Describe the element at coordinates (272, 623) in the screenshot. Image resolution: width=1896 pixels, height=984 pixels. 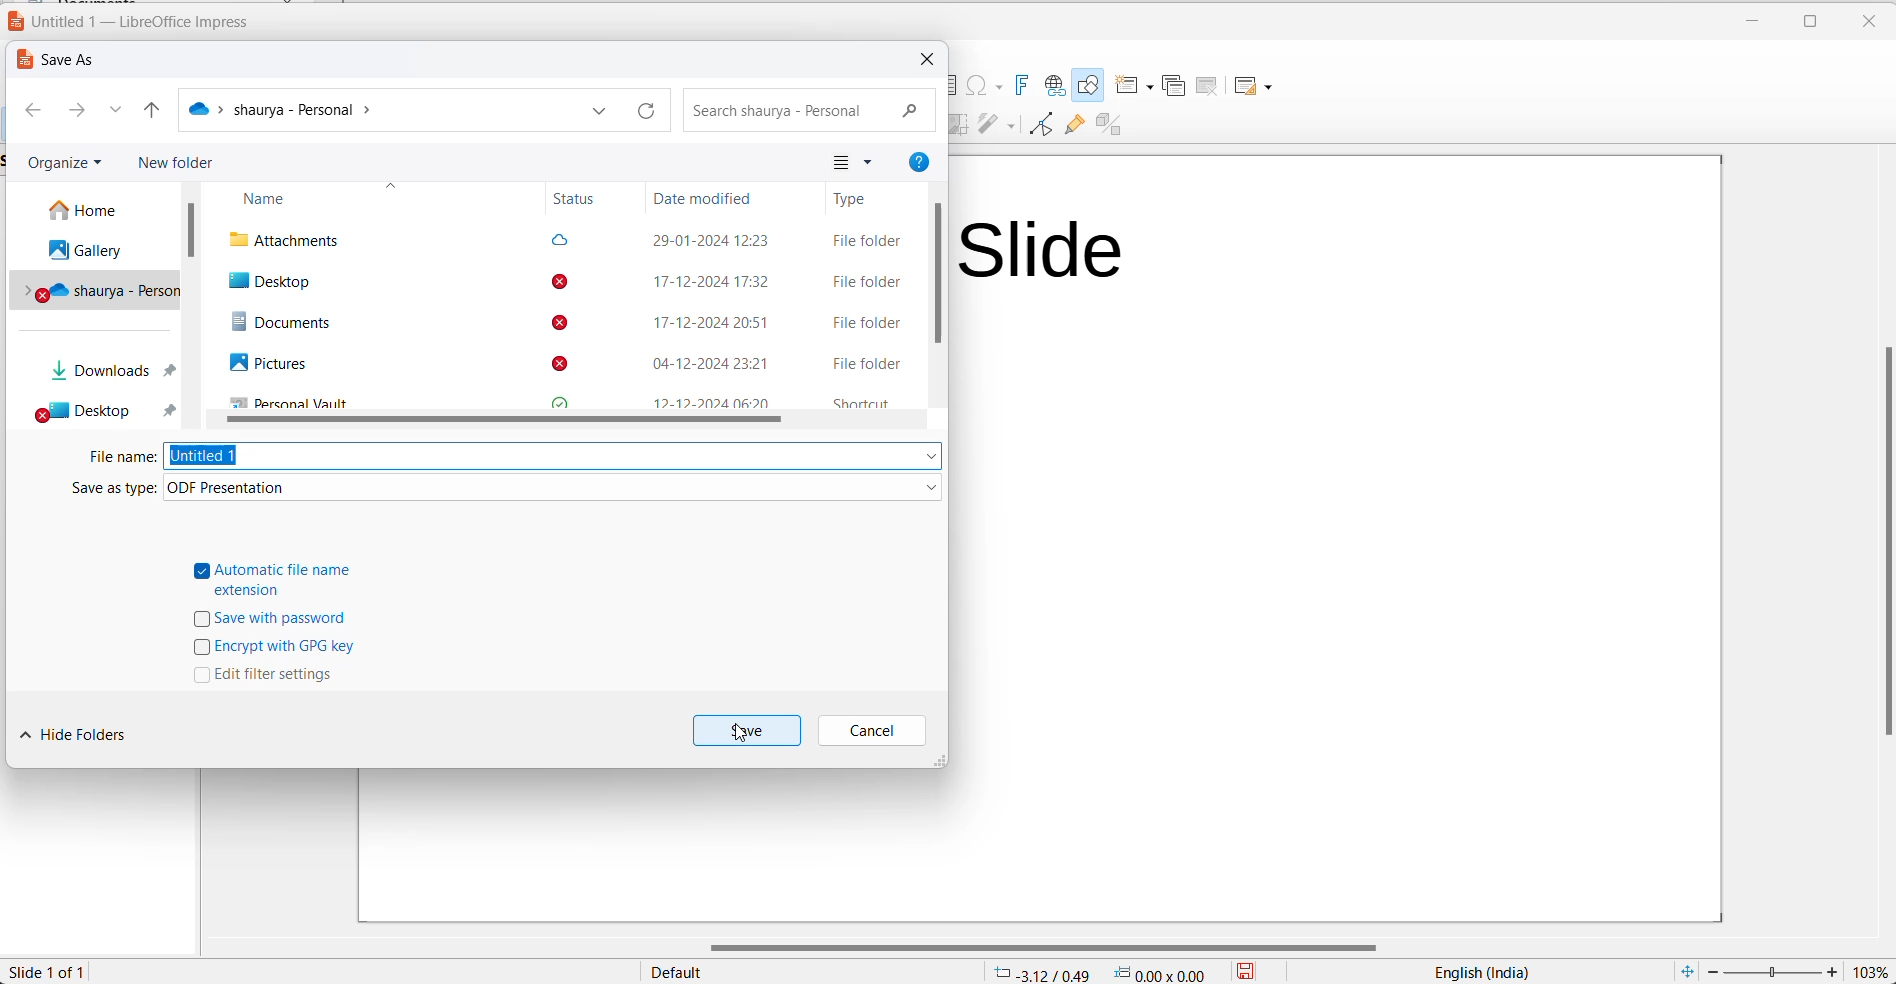
I see `SAVE WITH PASSWORD` at that location.